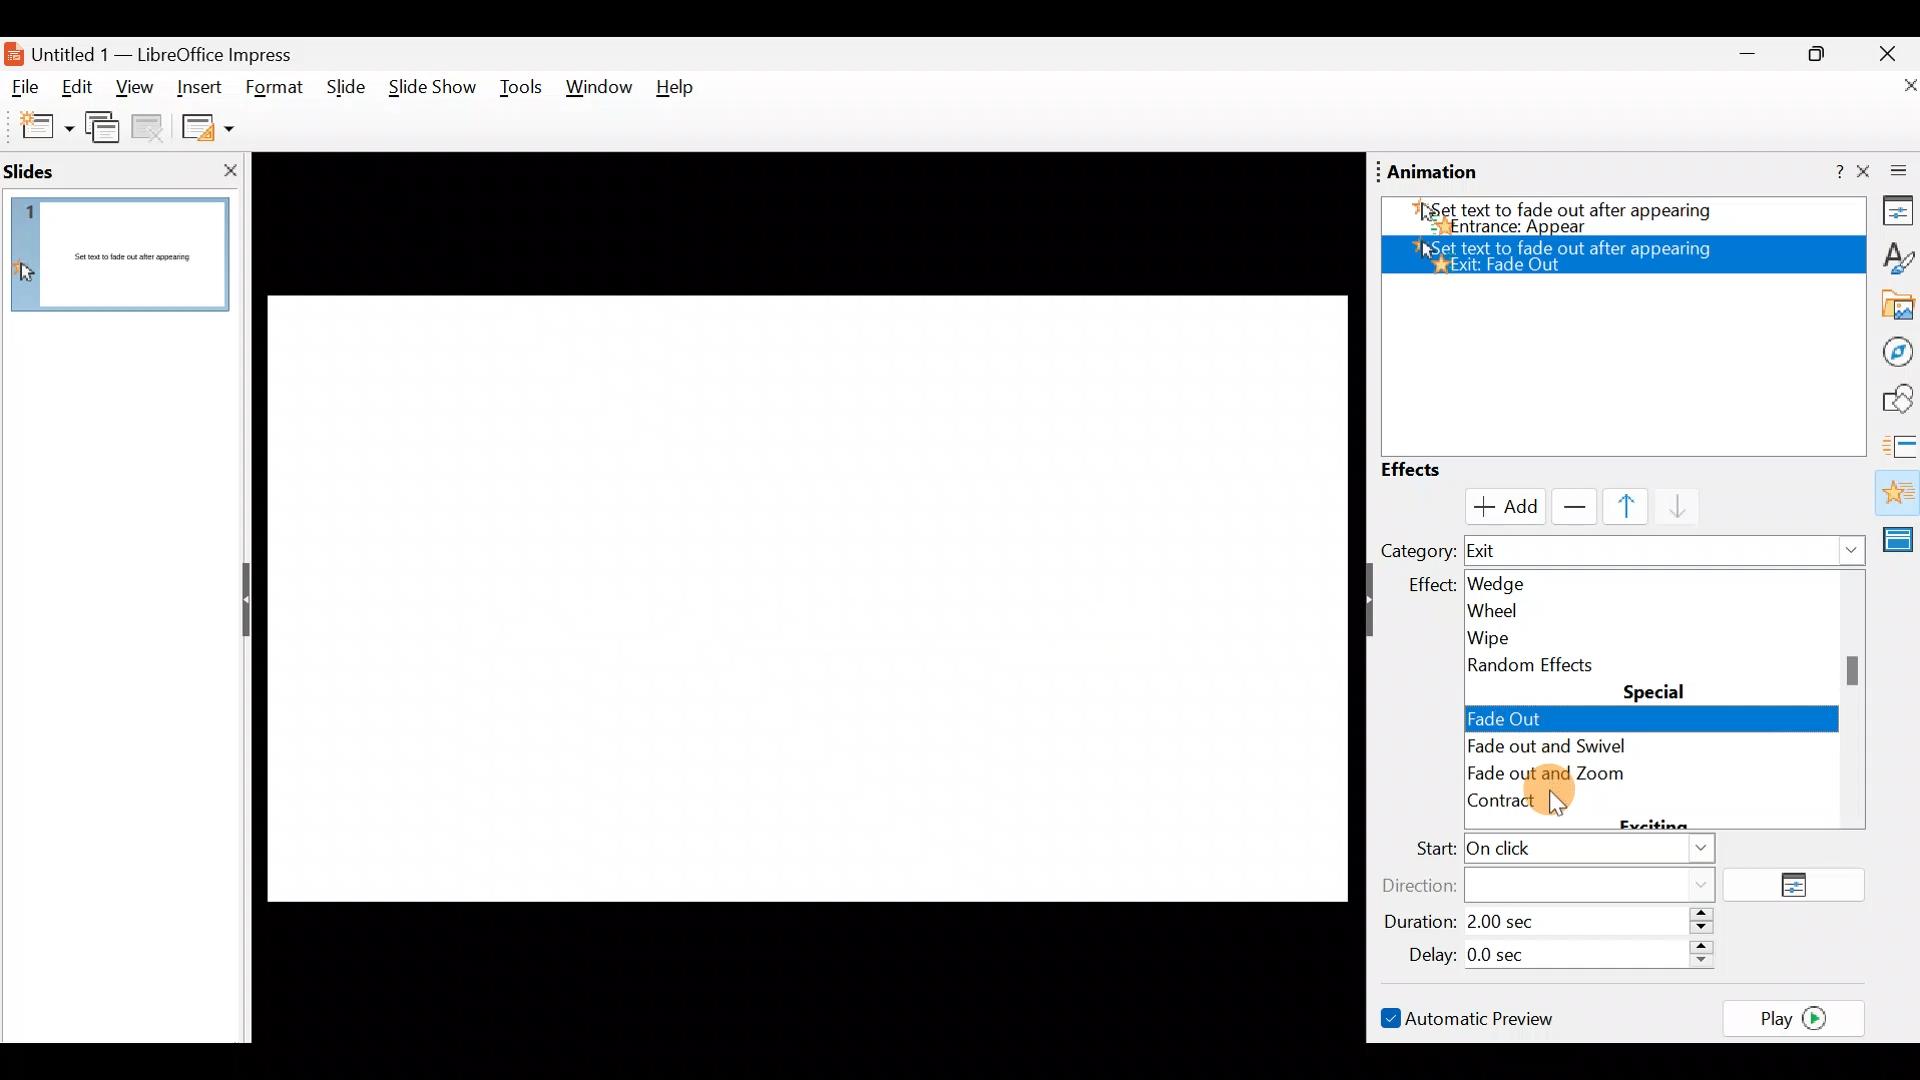 Image resolution: width=1920 pixels, height=1080 pixels. Describe the element at coordinates (430, 92) in the screenshot. I see `Slide show` at that location.